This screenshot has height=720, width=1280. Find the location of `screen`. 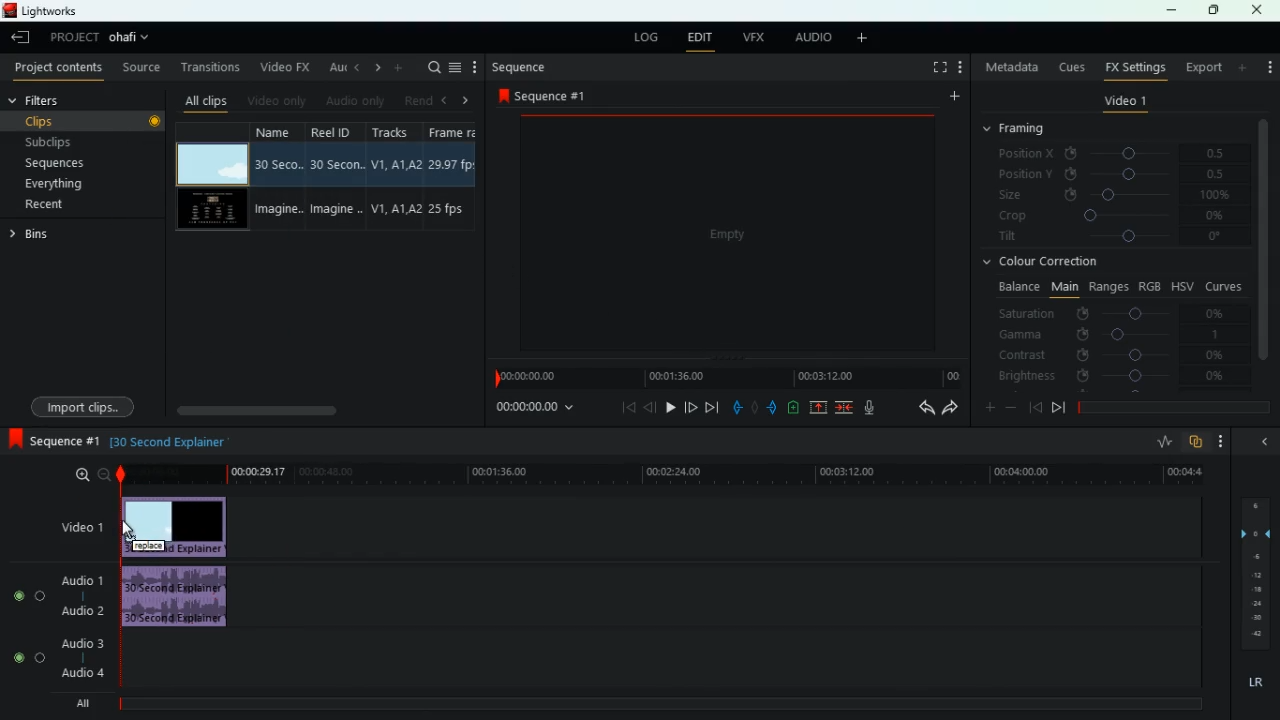

screen is located at coordinates (730, 239).